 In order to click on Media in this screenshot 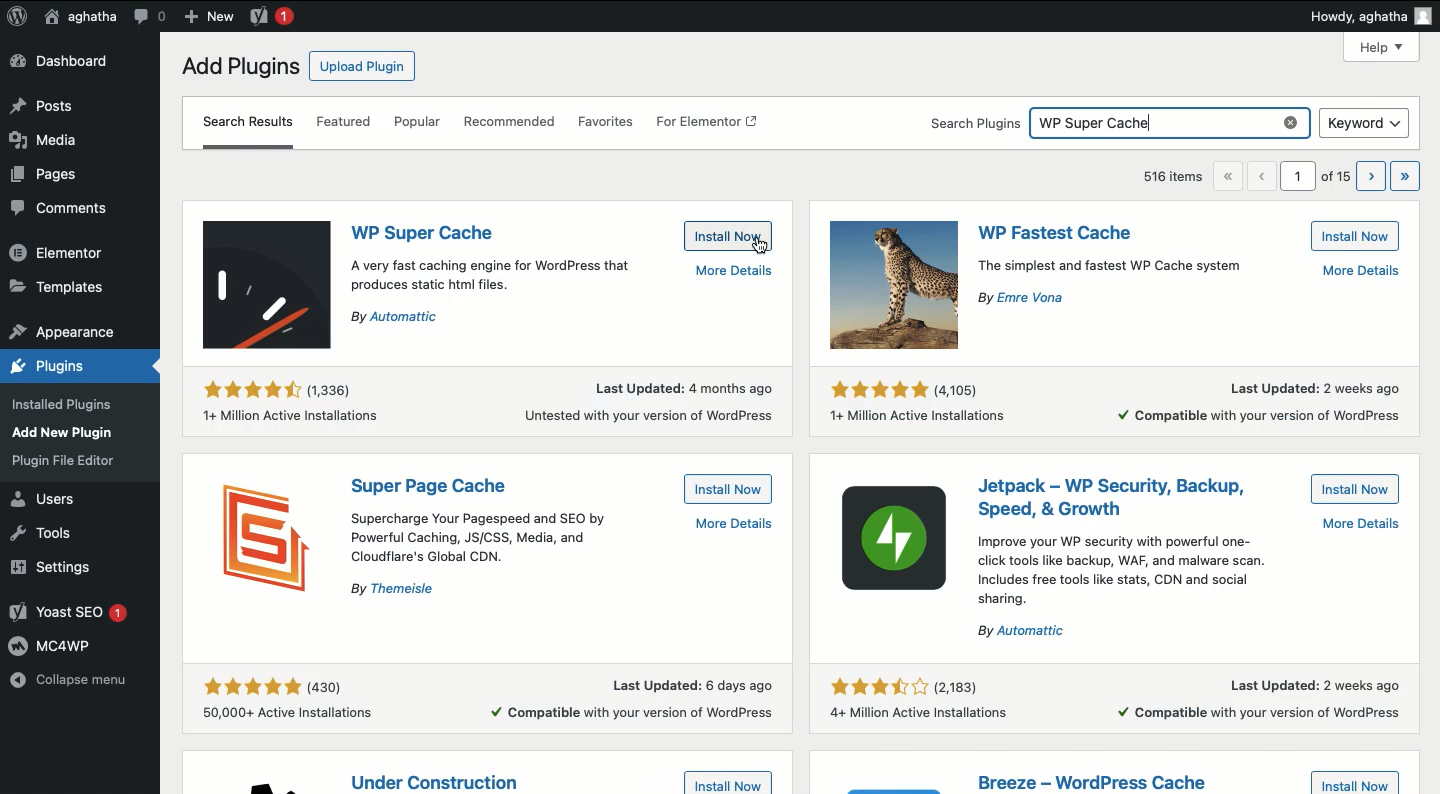, I will do `click(45, 137)`.